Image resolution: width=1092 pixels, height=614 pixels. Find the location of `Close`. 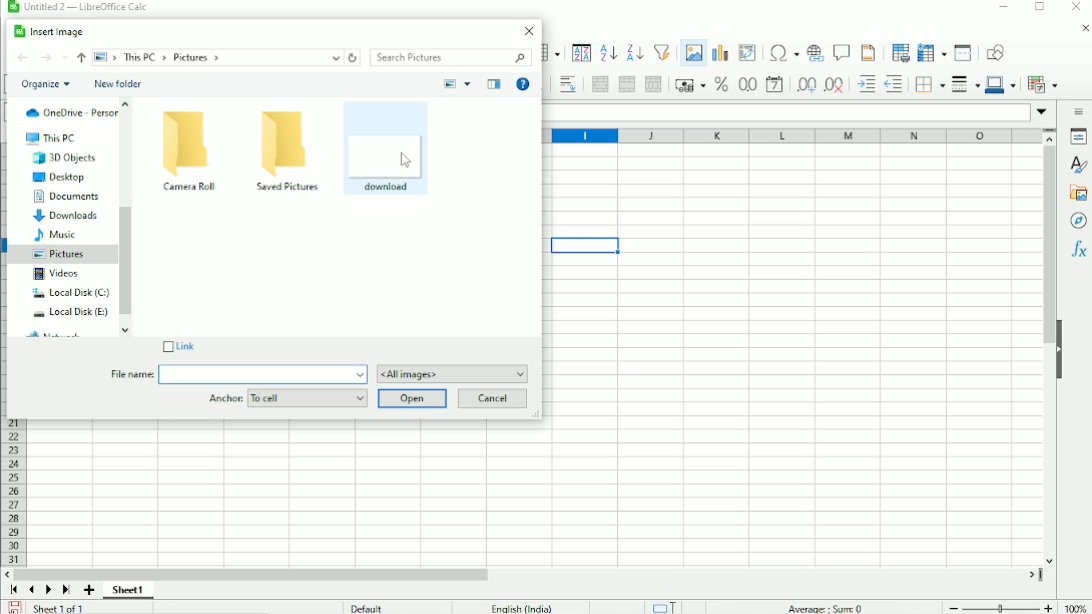

Close is located at coordinates (530, 31).